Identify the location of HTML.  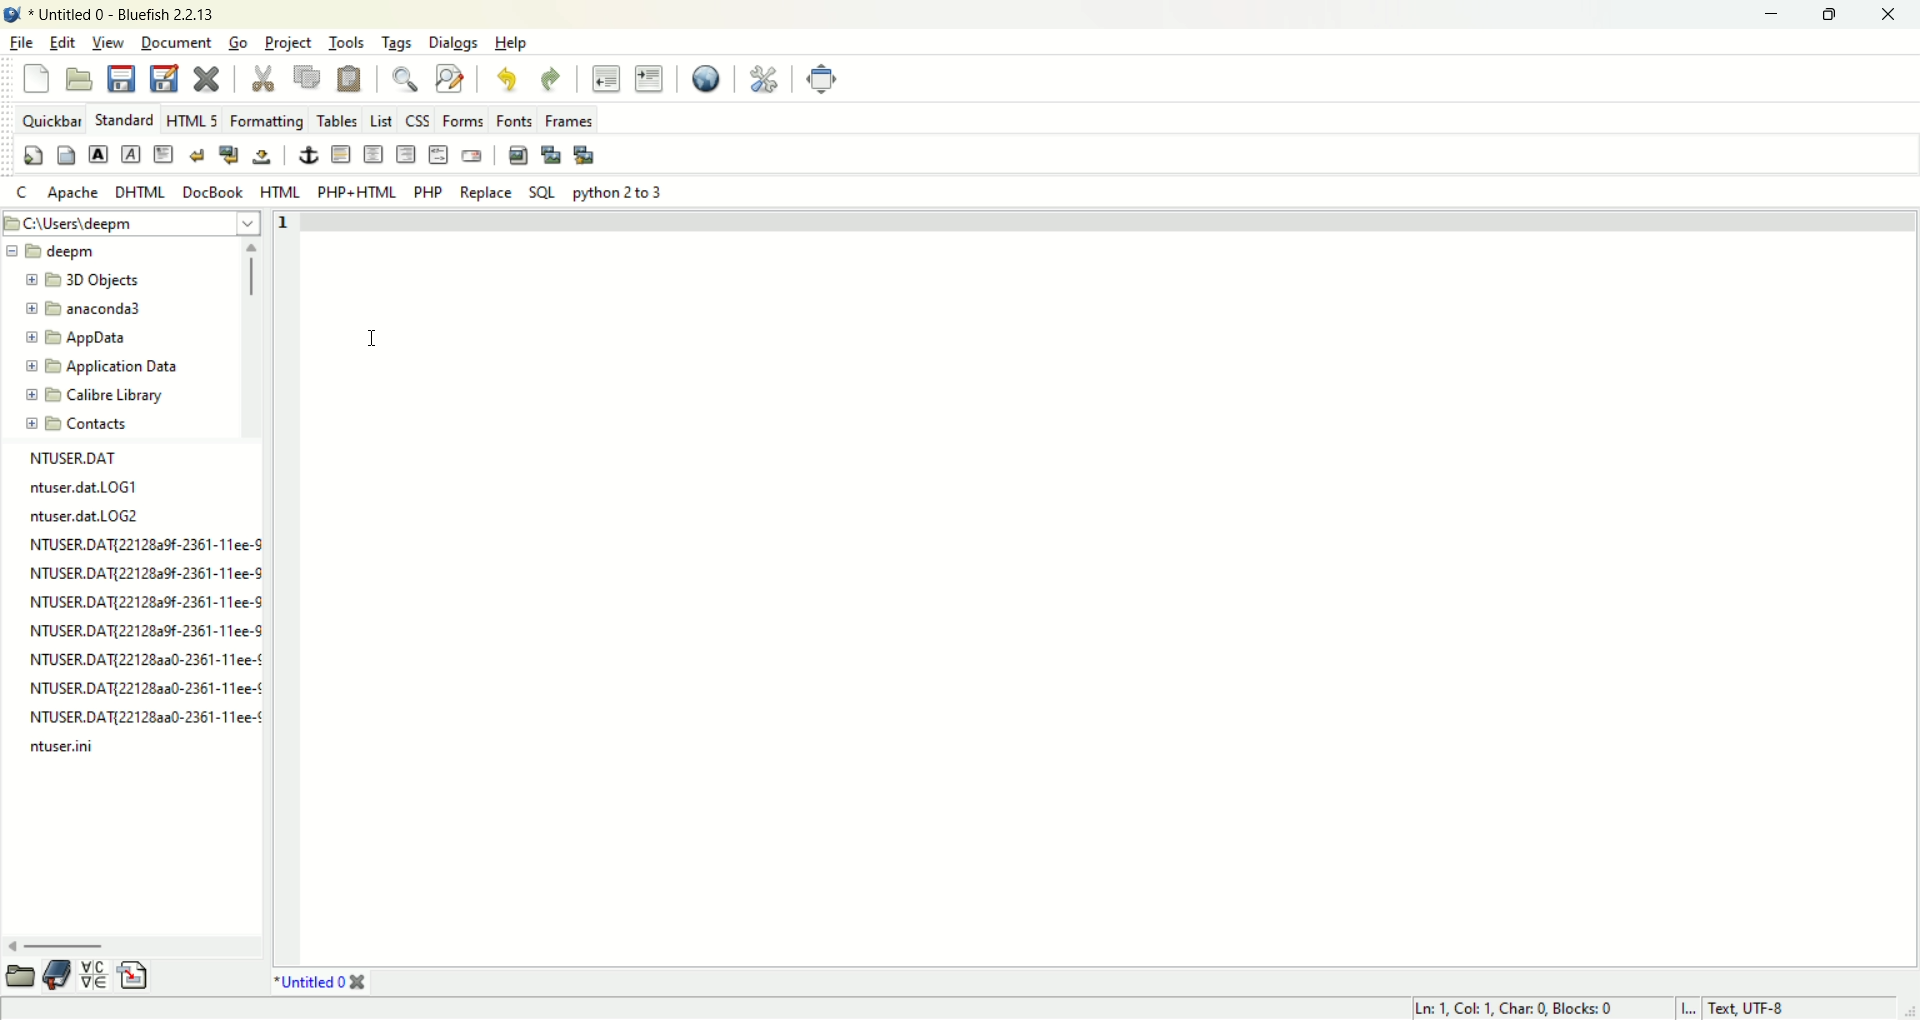
(192, 119).